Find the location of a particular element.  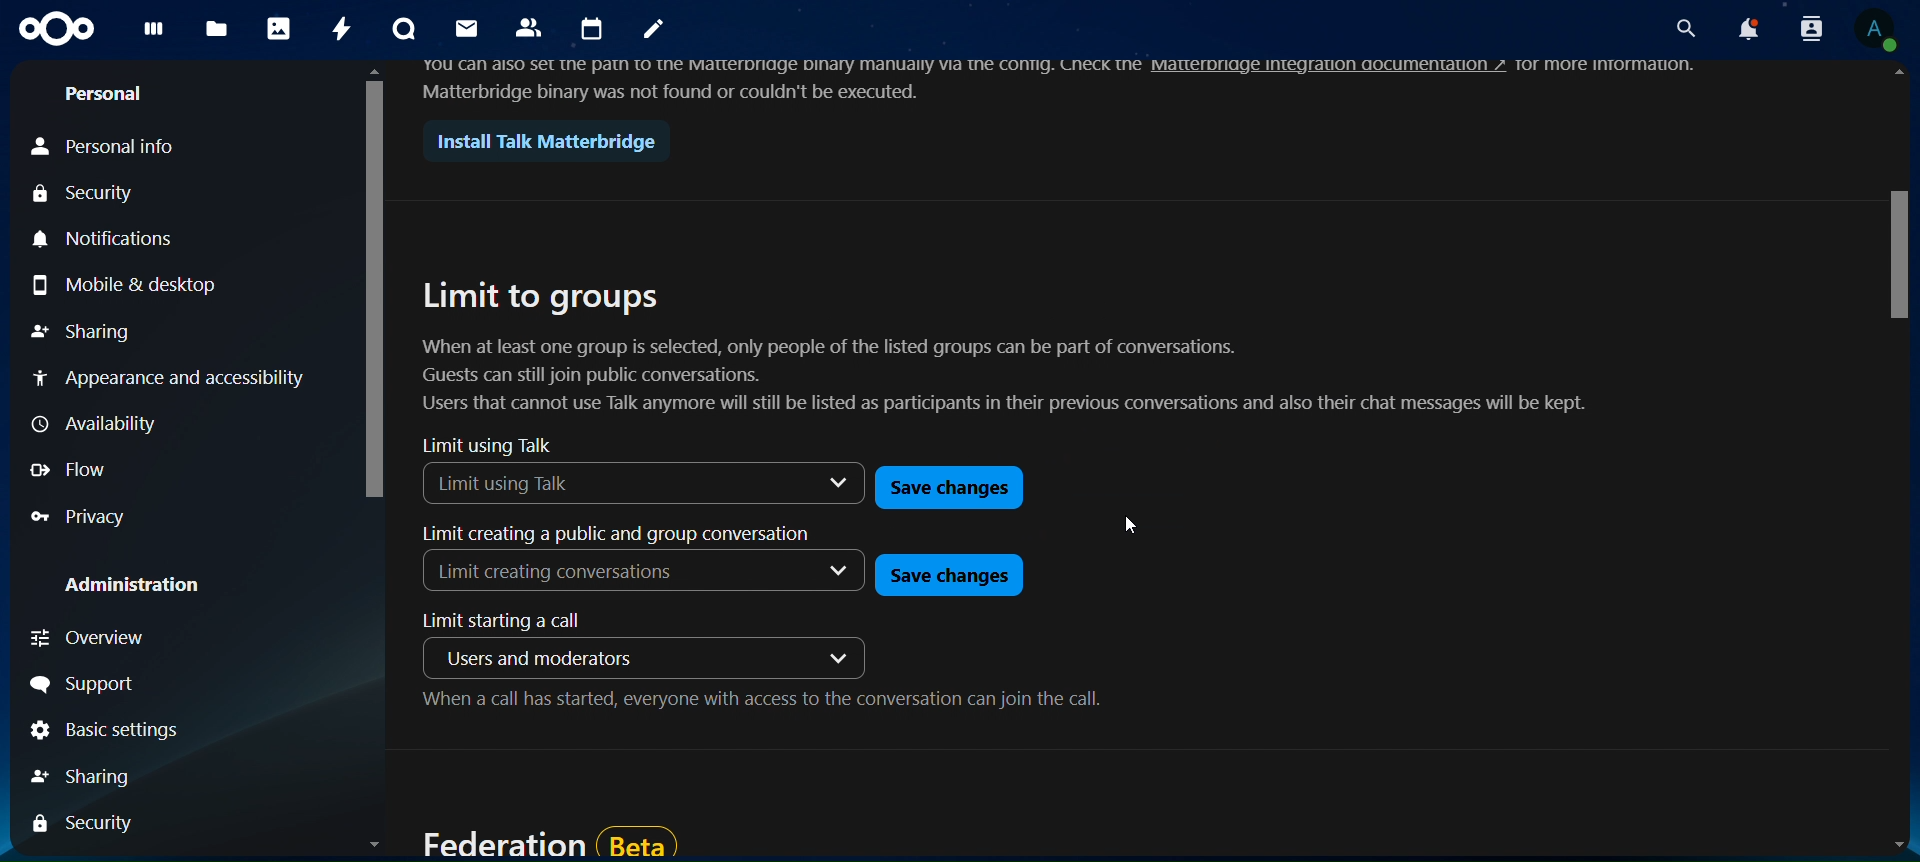

federation is located at coordinates (548, 841).